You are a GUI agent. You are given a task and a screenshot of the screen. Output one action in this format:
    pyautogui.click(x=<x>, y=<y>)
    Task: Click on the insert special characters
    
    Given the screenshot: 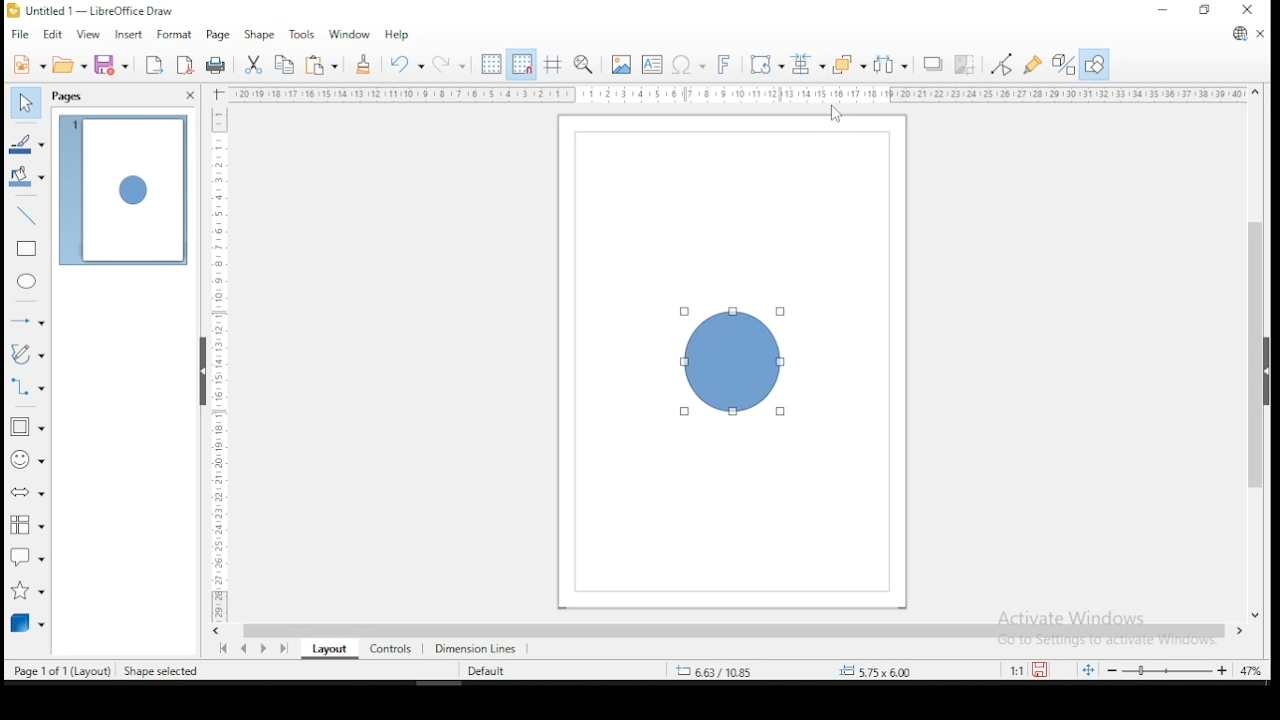 What is the action you would take?
    pyautogui.click(x=686, y=63)
    